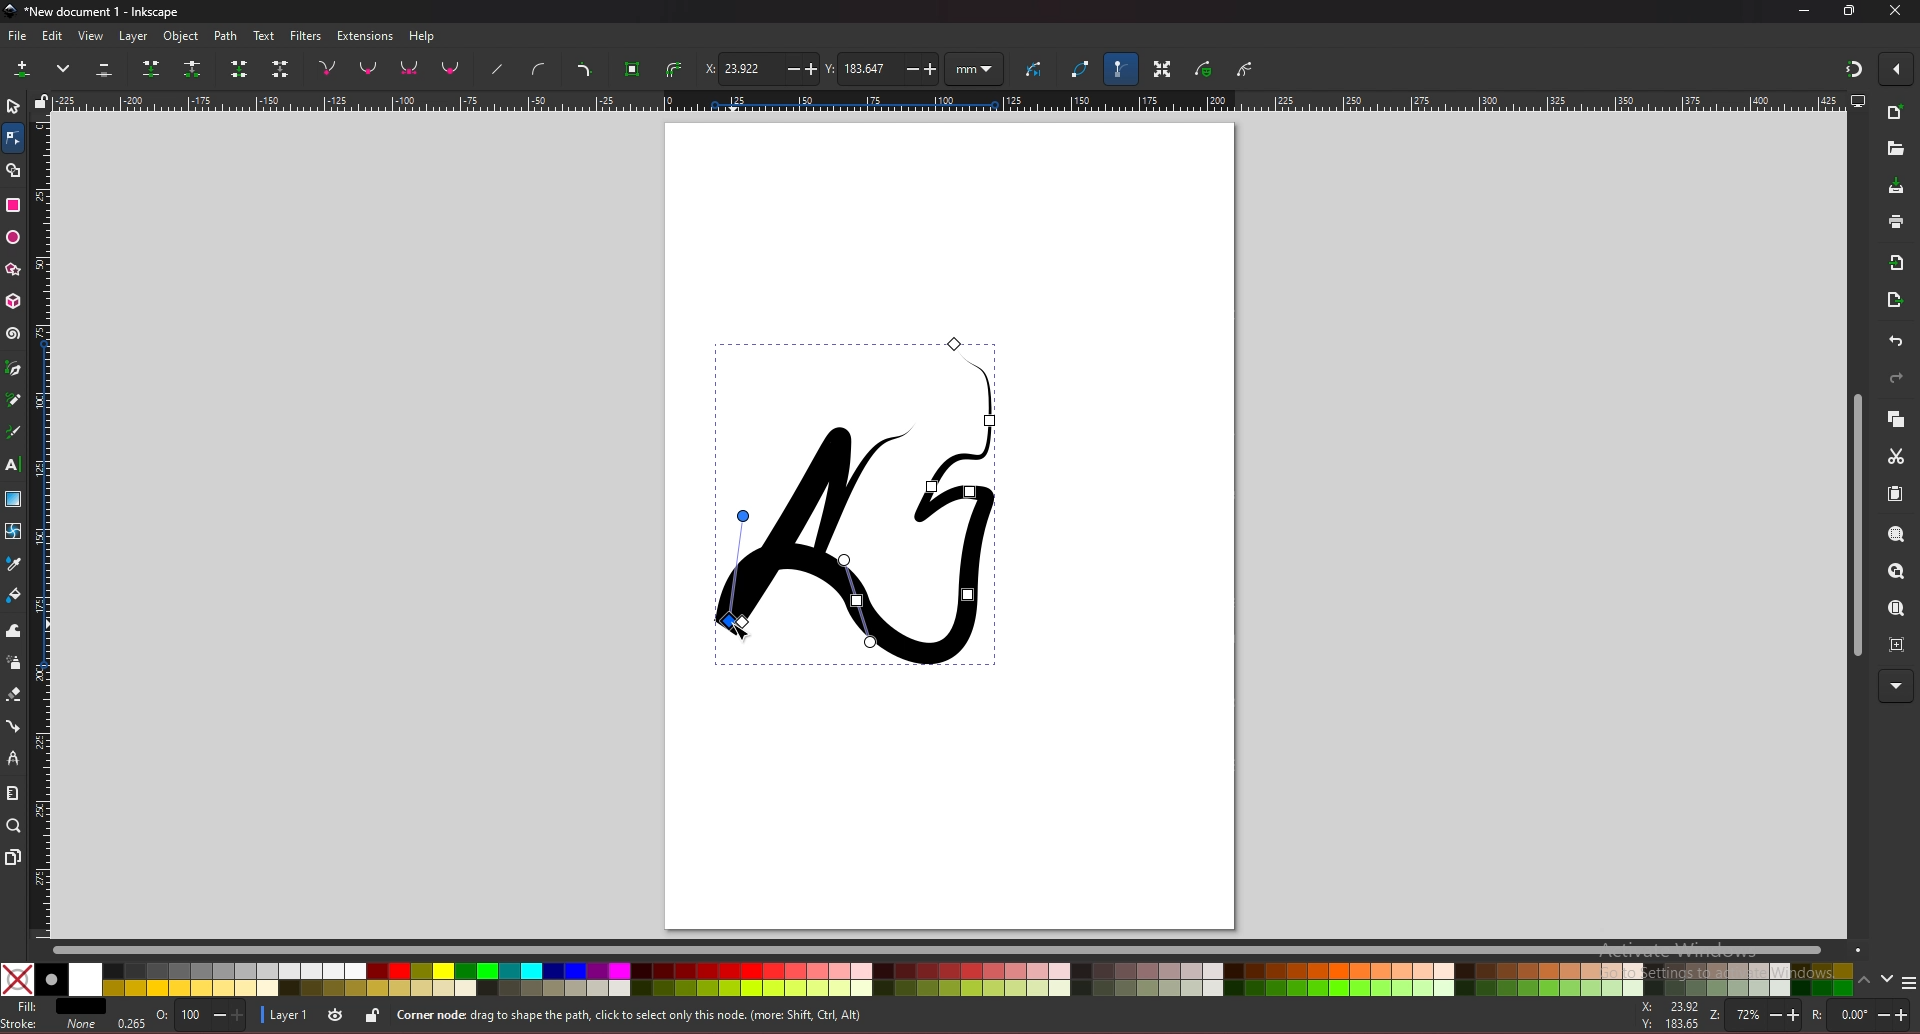 Image resolution: width=1920 pixels, height=1034 pixels. What do you see at coordinates (496, 70) in the screenshot?
I see `straighten line` at bounding box center [496, 70].